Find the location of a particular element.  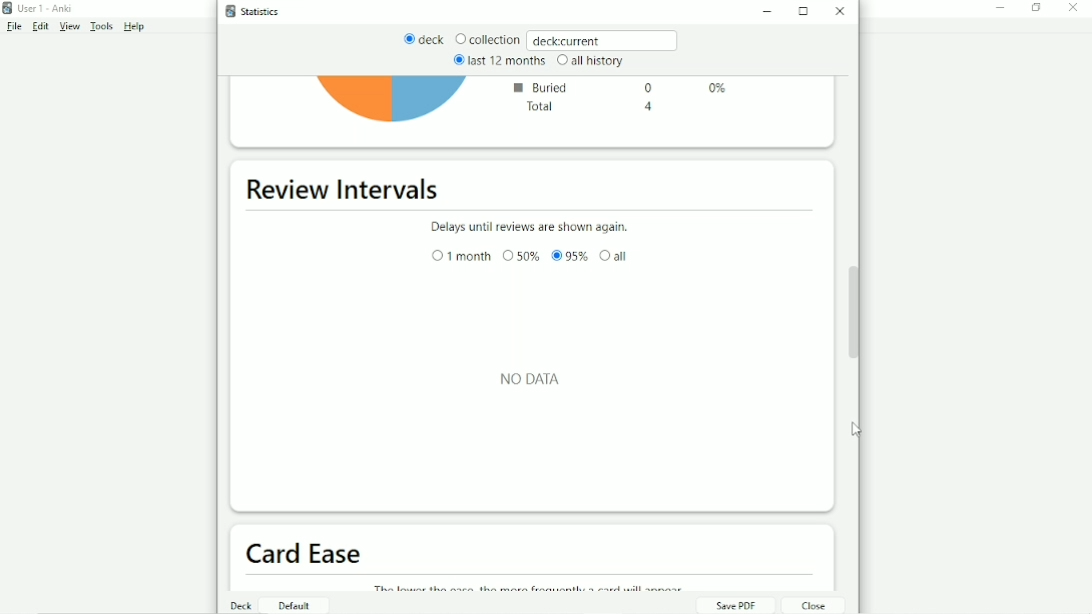

Minimize is located at coordinates (1001, 8).